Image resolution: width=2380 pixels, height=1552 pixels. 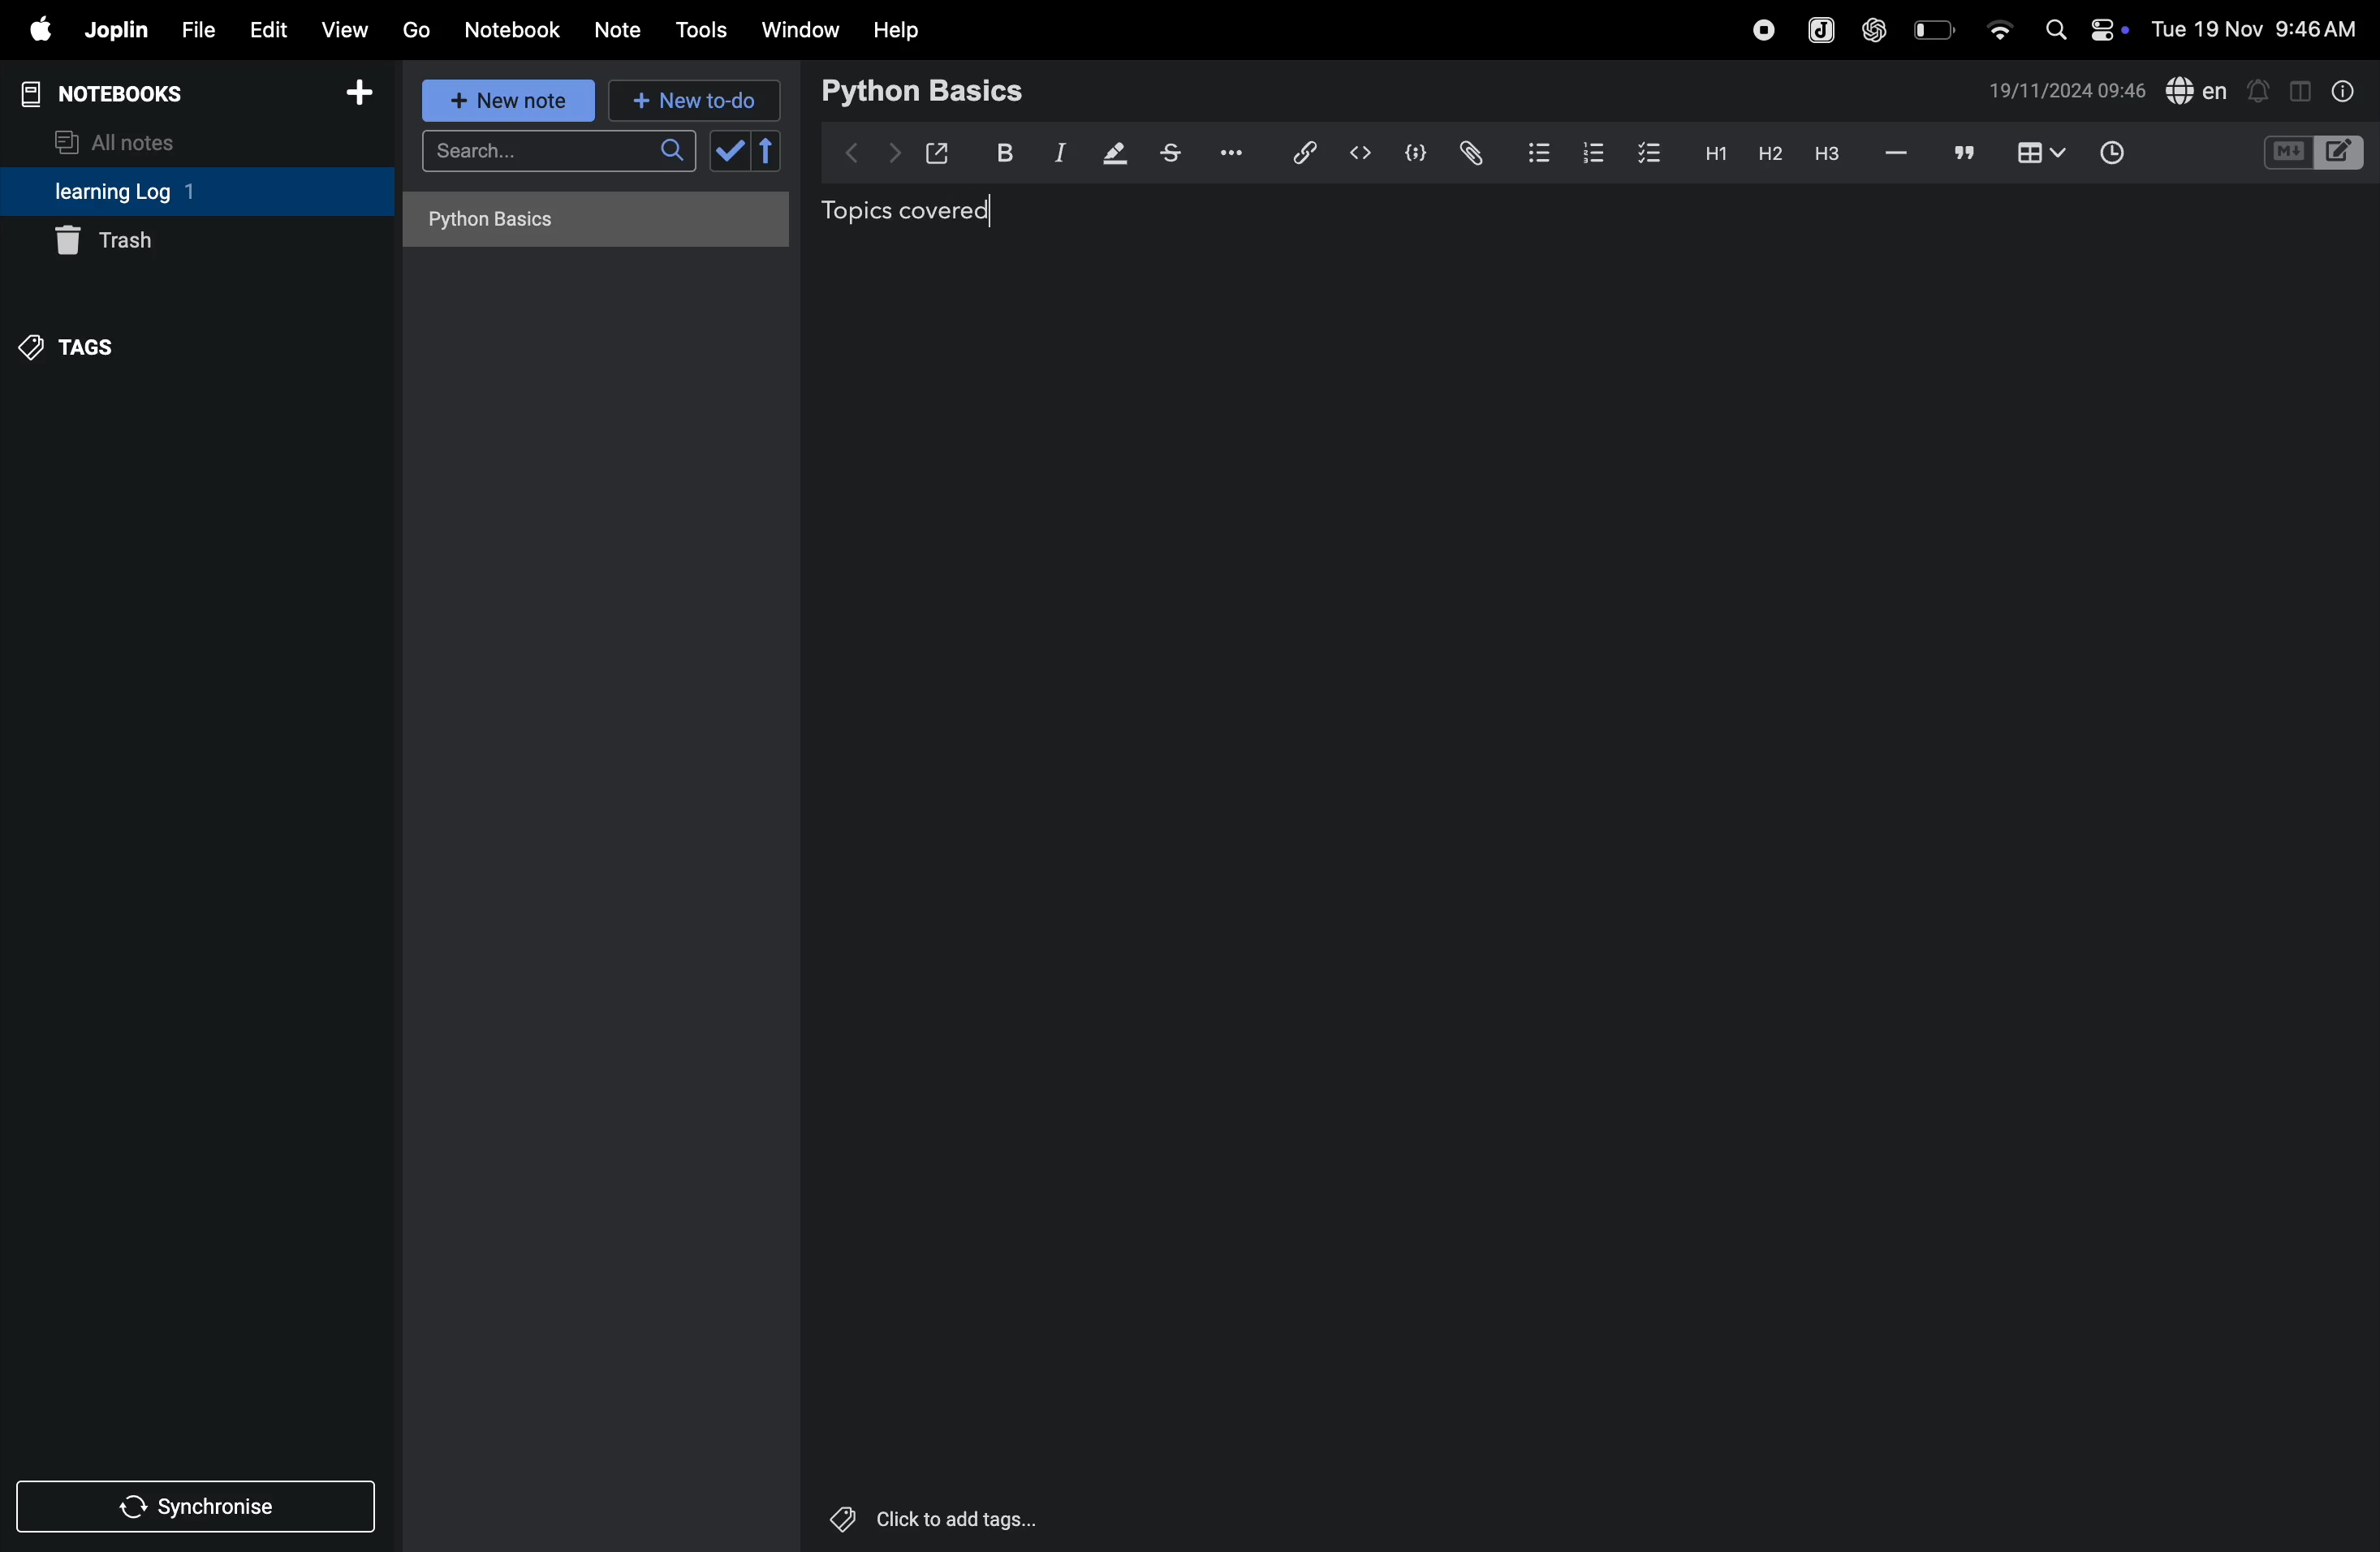 I want to click on alert, so click(x=2260, y=89).